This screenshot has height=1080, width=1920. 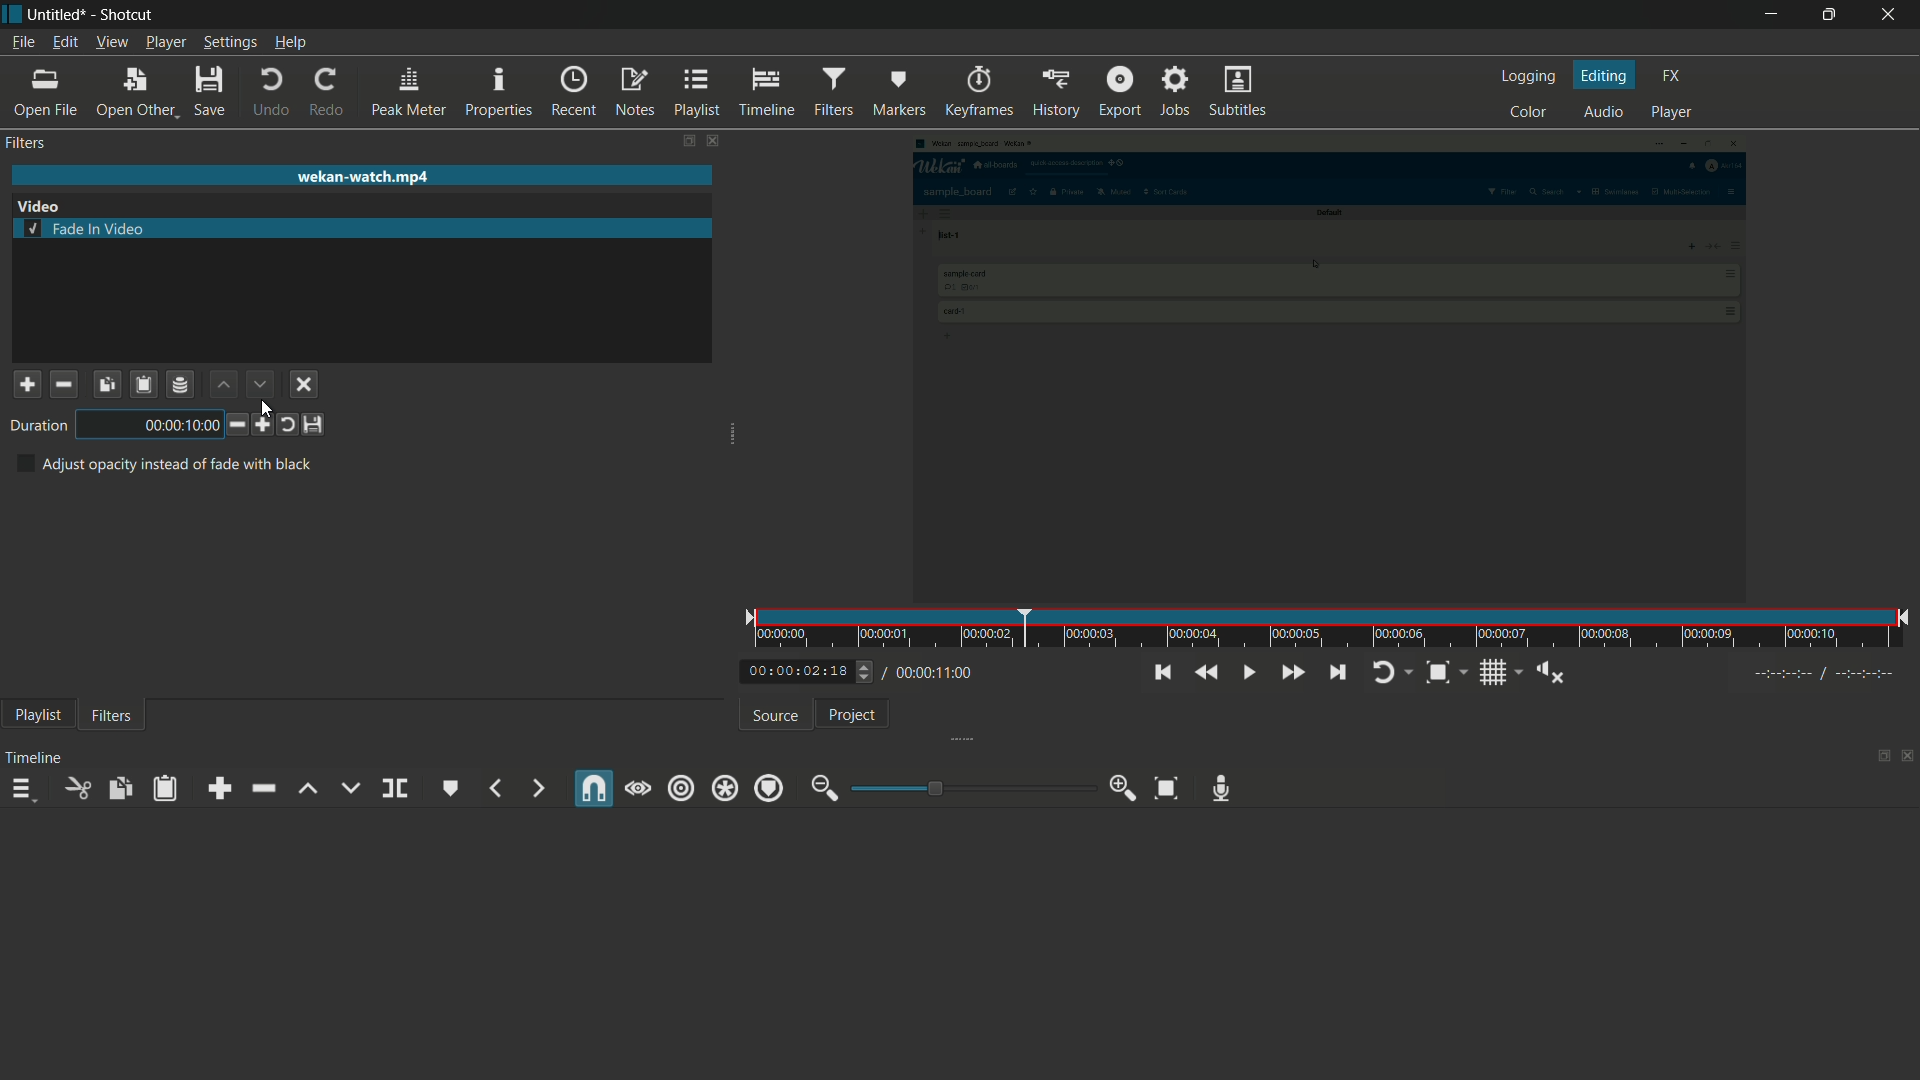 What do you see at coordinates (163, 464) in the screenshot?
I see `text` at bounding box center [163, 464].